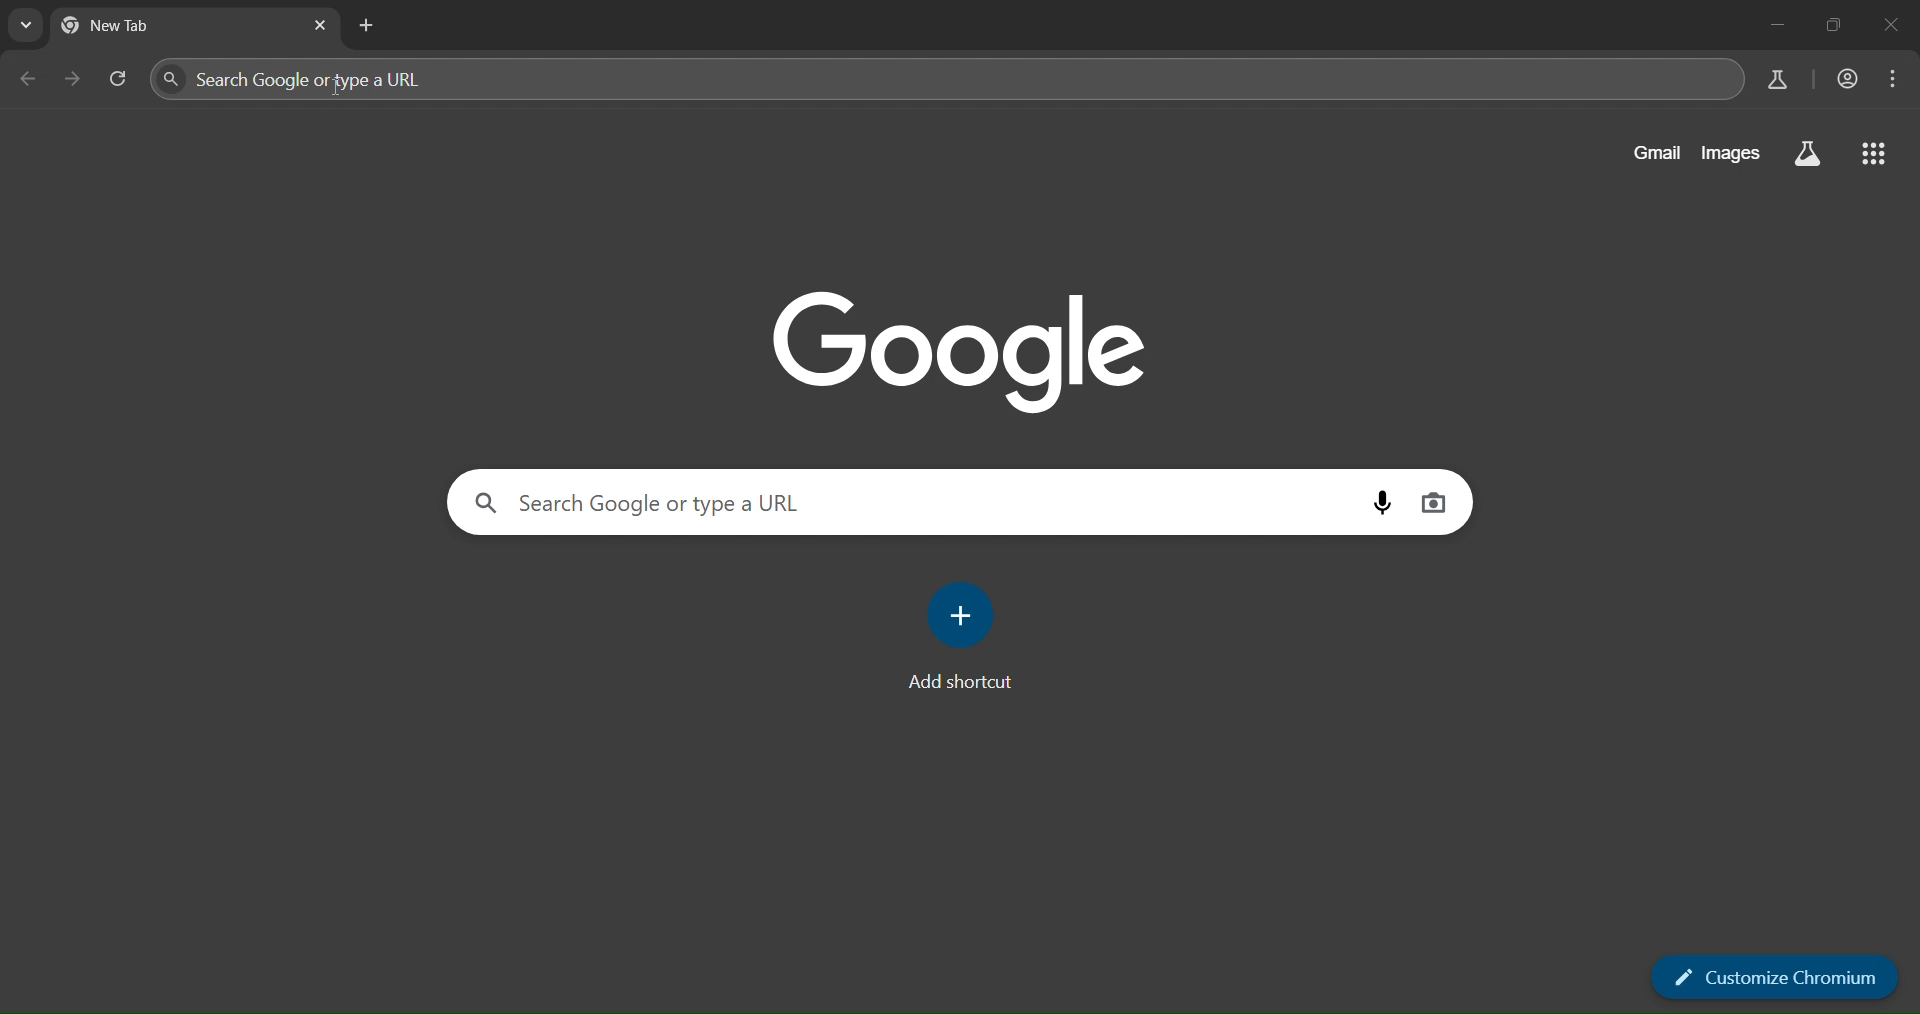 This screenshot has height=1014, width=1920. Describe the element at coordinates (1838, 24) in the screenshot. I see `Maximize` at that location.